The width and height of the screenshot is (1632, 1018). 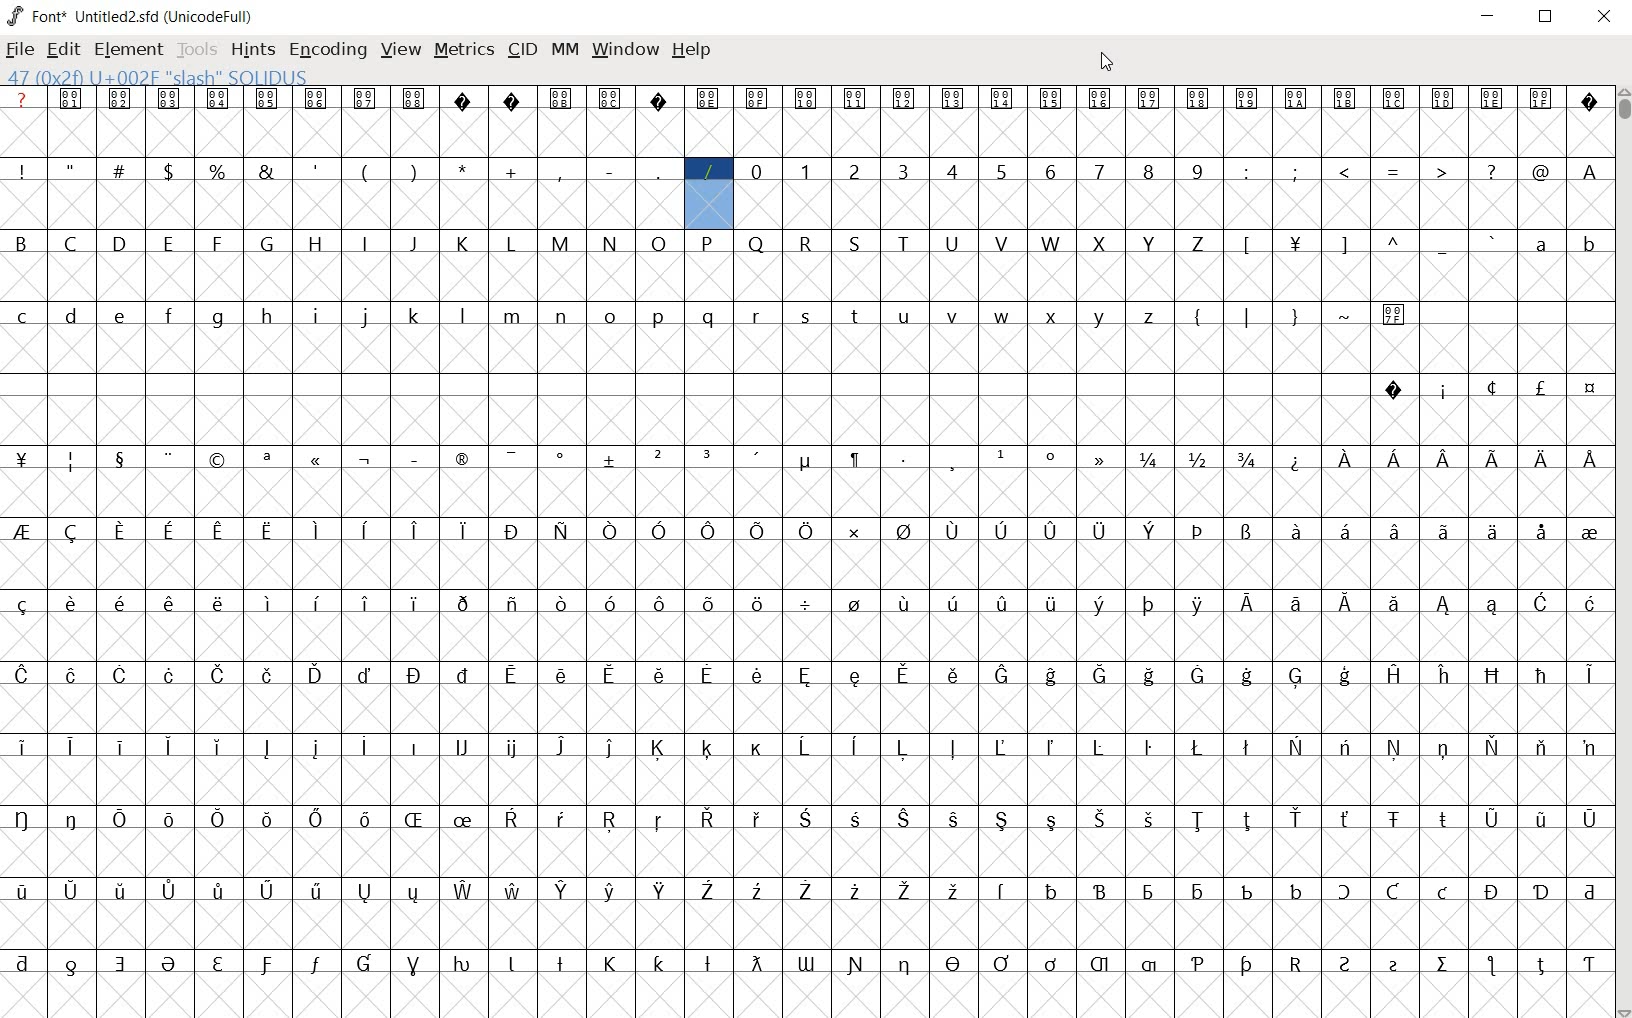 I want to click on glyph, so click(x=904, y=318).